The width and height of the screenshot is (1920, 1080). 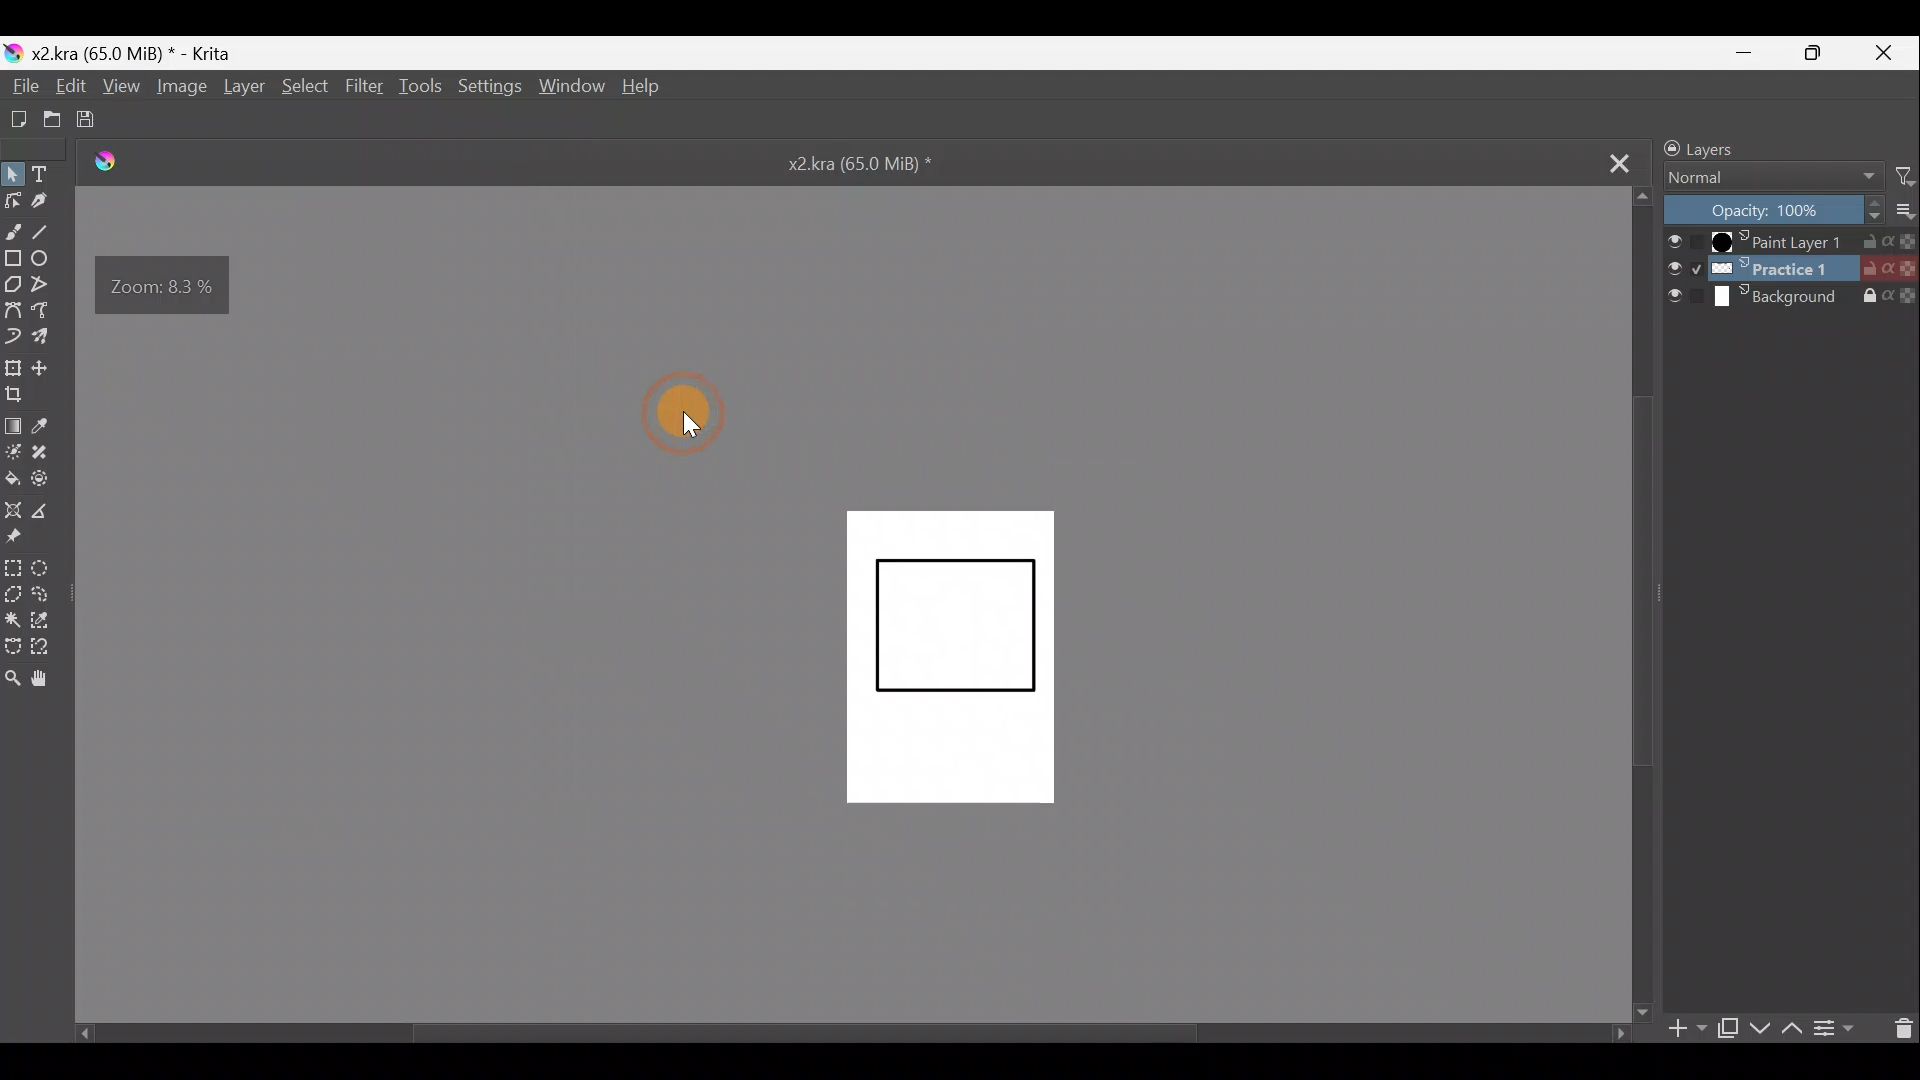 I want to click on Draw a gradient, so click(x=16, y=424).